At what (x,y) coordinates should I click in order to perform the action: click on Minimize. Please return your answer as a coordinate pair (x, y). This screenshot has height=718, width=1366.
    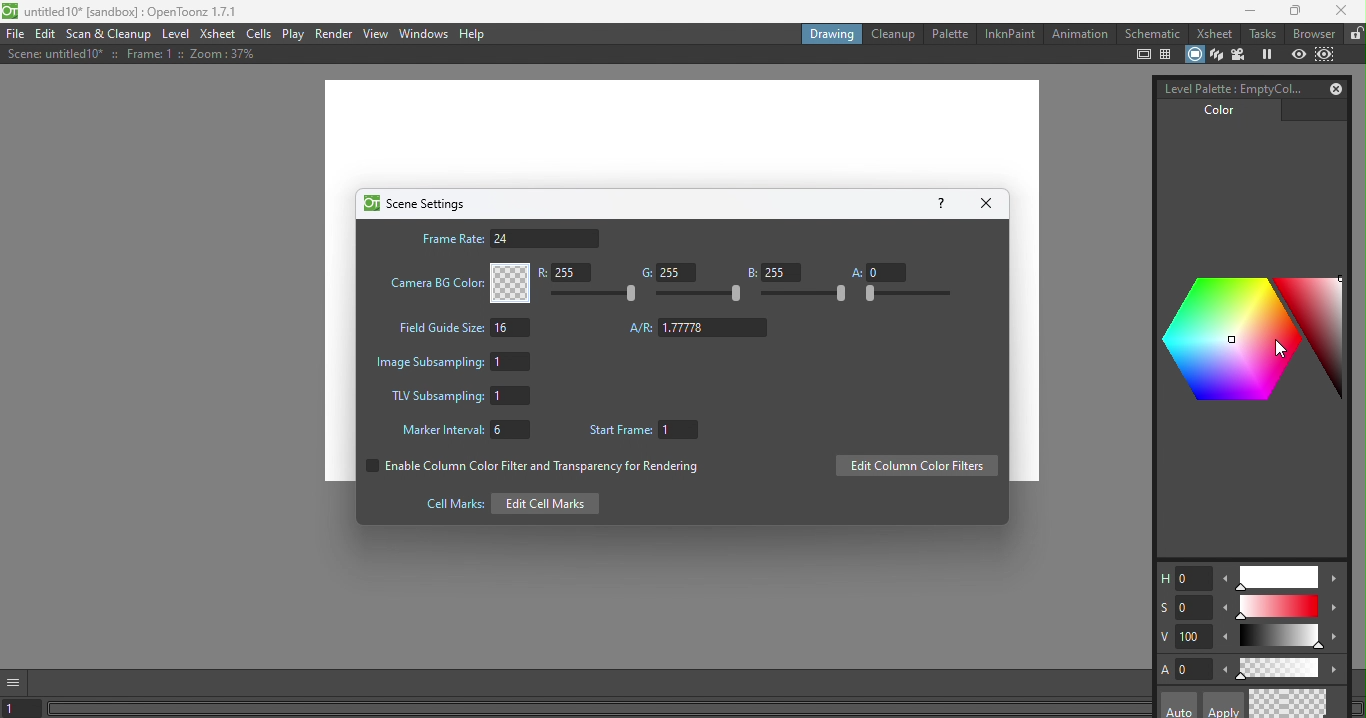
    Looking at the image, I should click on (1244, 13).